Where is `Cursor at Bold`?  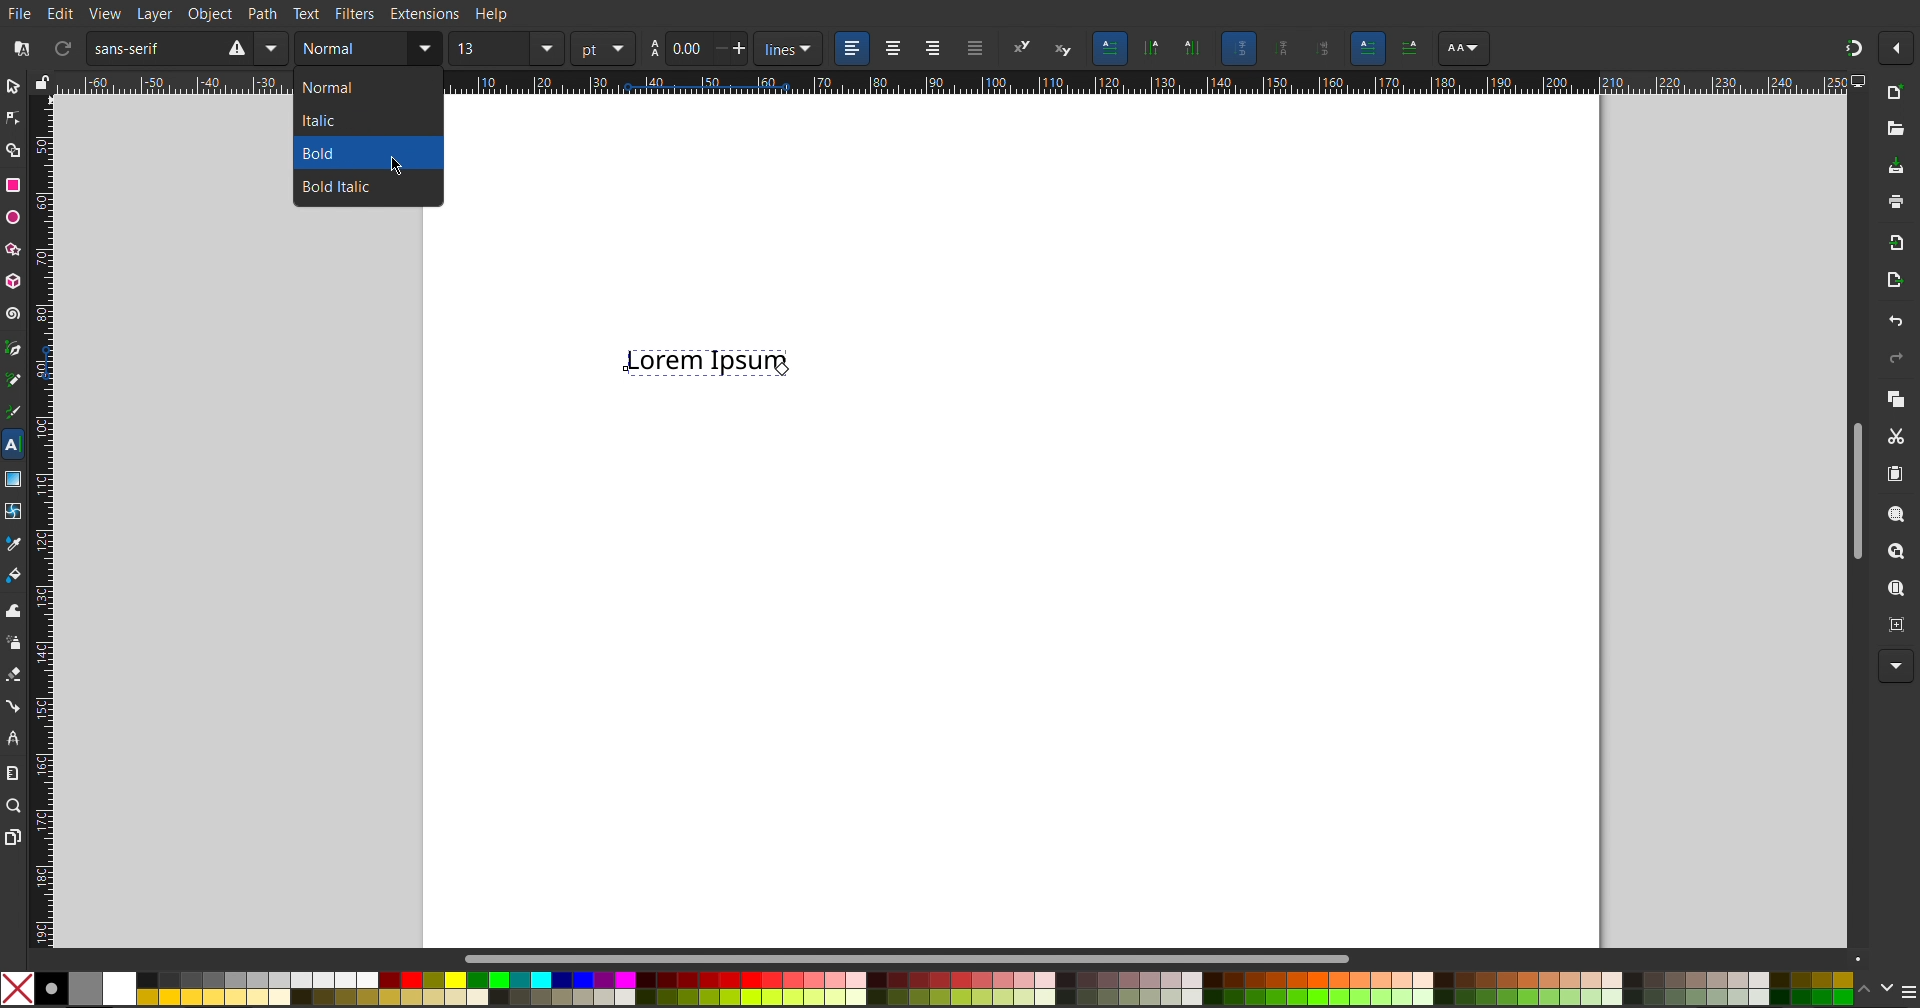 Cursor at Bold is located at coordinates (398, 163).